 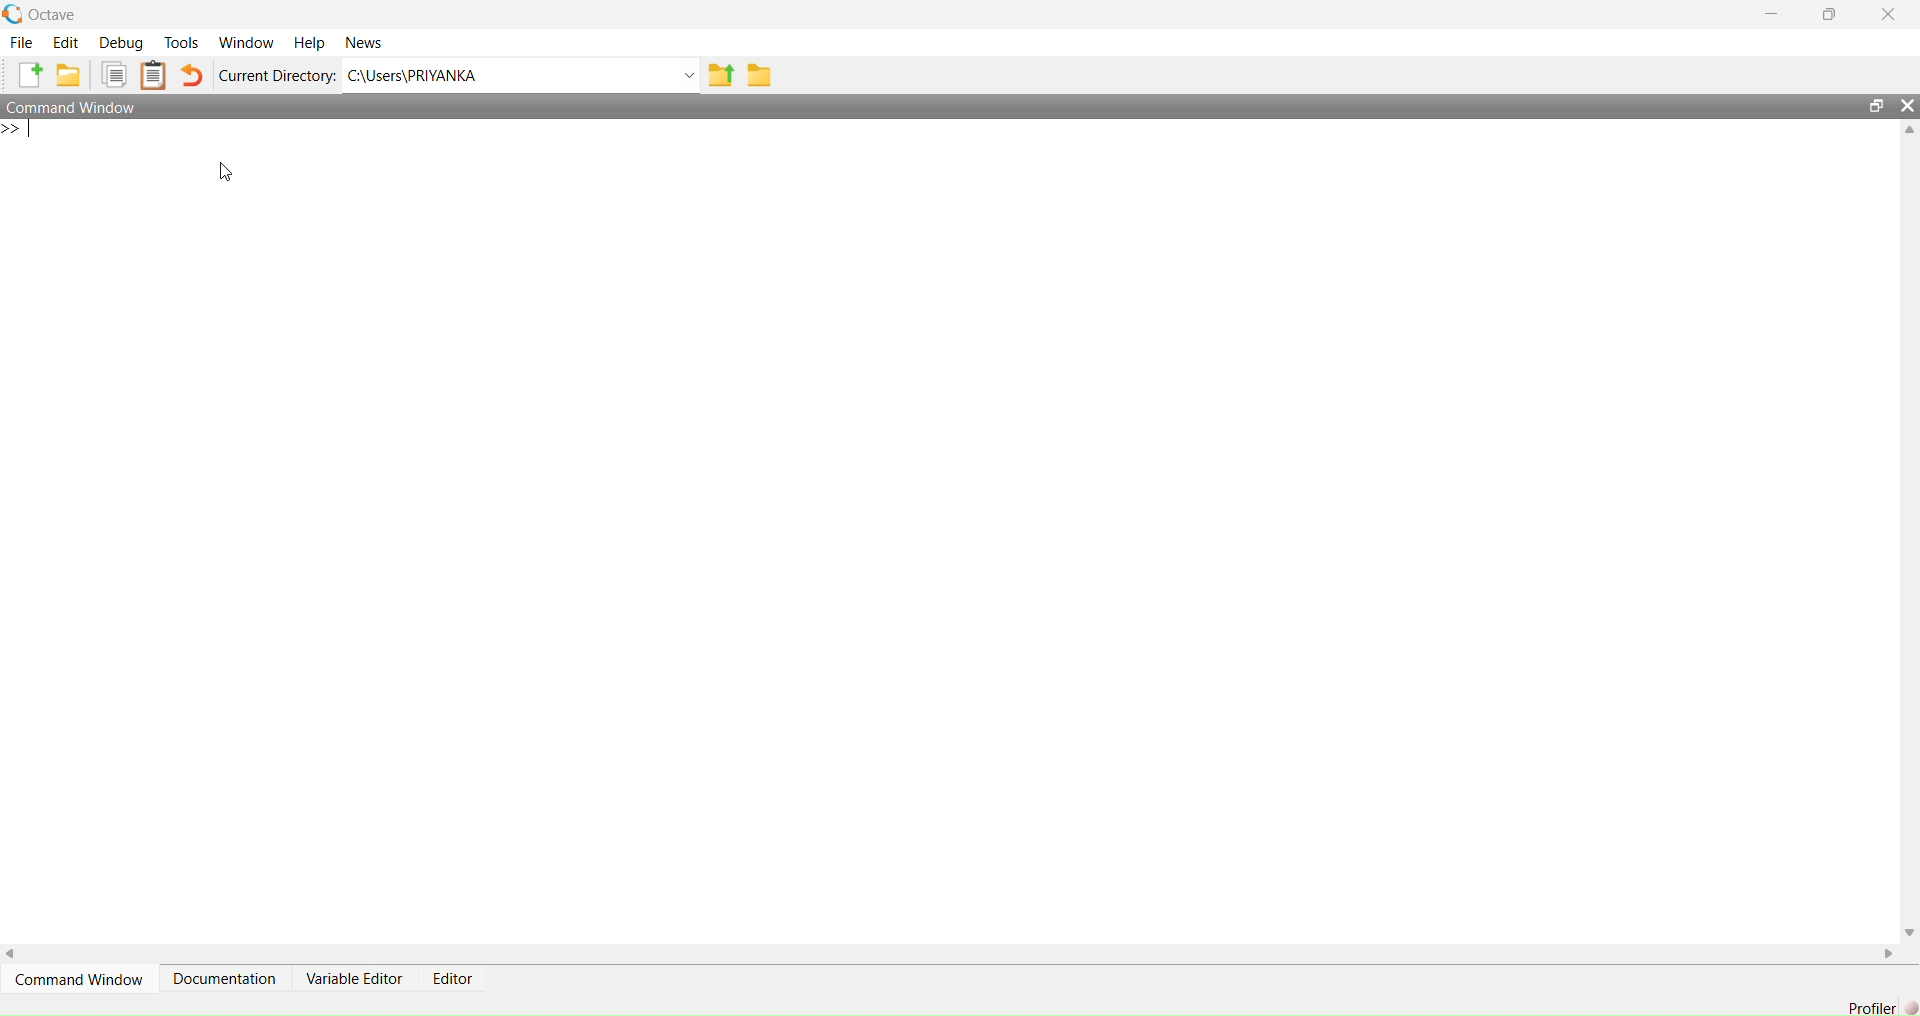 I want to click on maximise, so click(x=1832, y=17).